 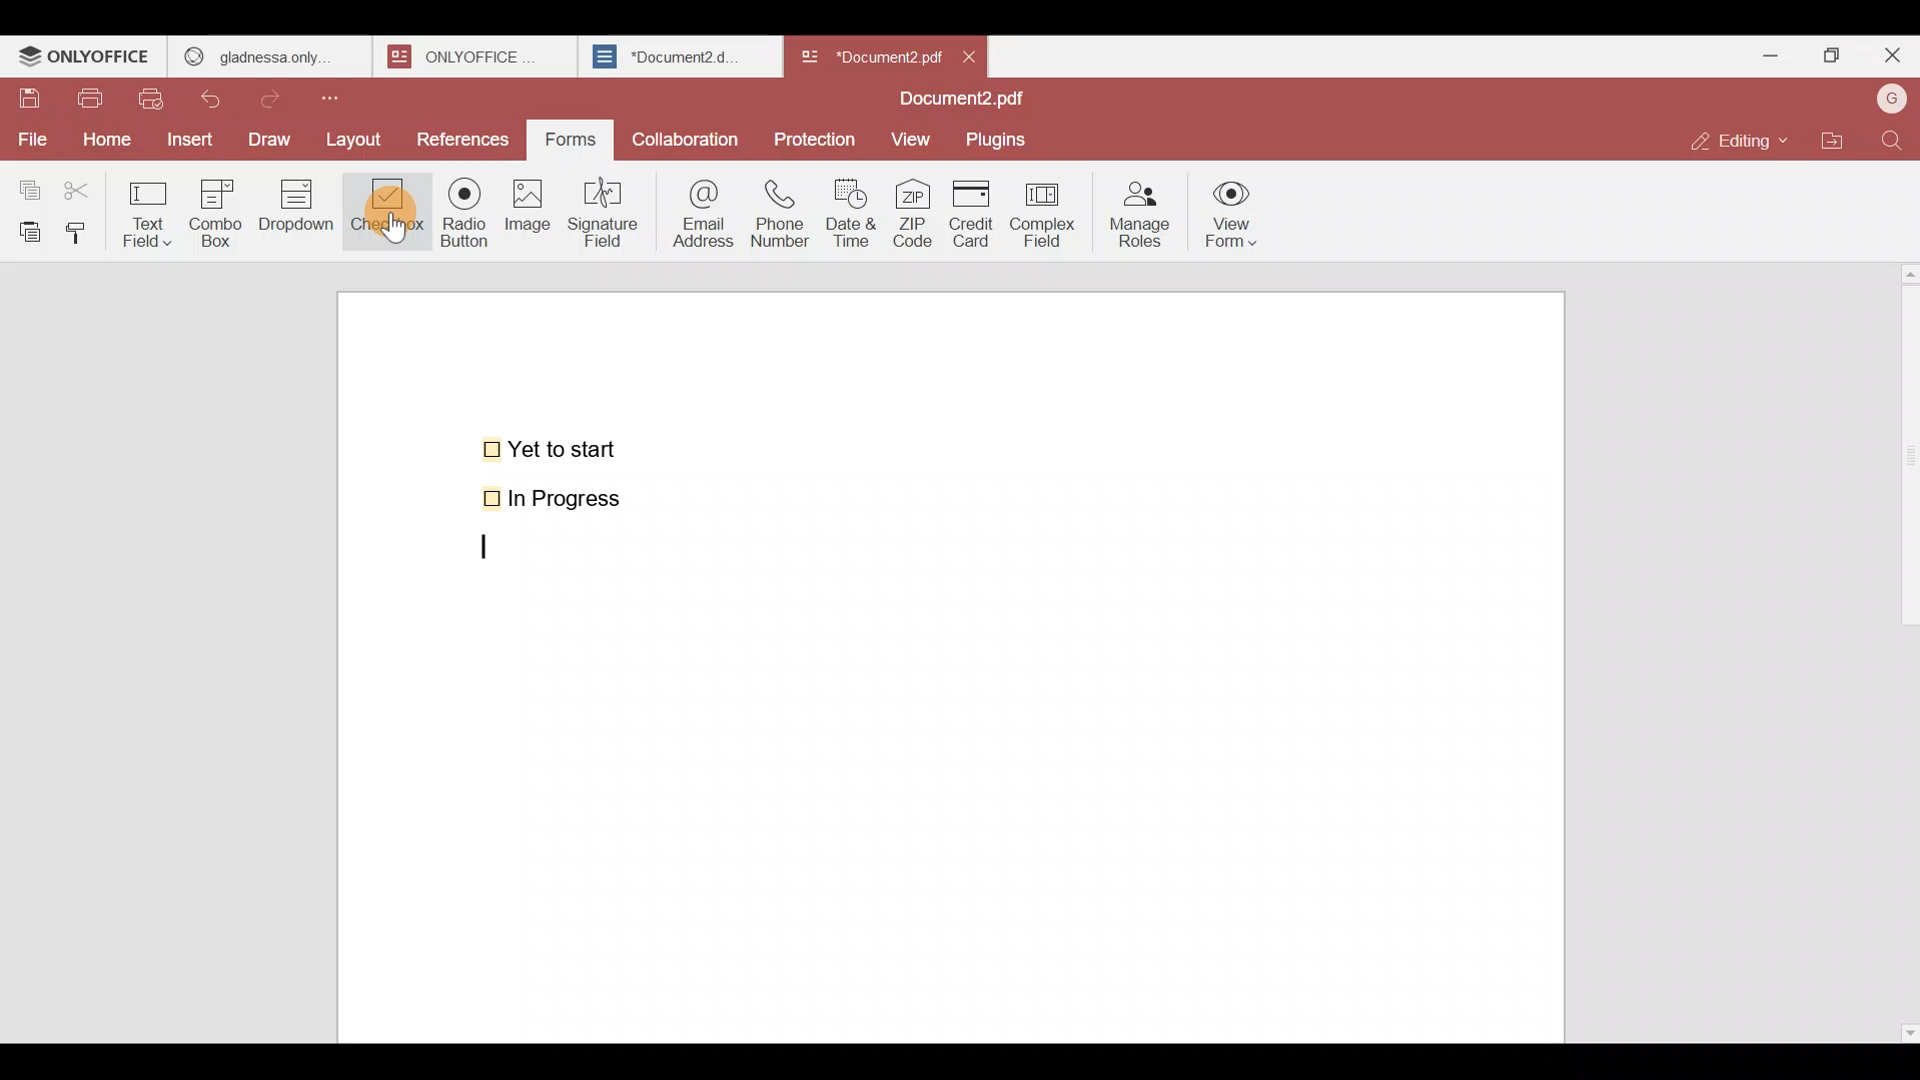 What do you see at coordinates (103, 139) in the screenshot?
I see `Home` at bounding box center [103, 139].